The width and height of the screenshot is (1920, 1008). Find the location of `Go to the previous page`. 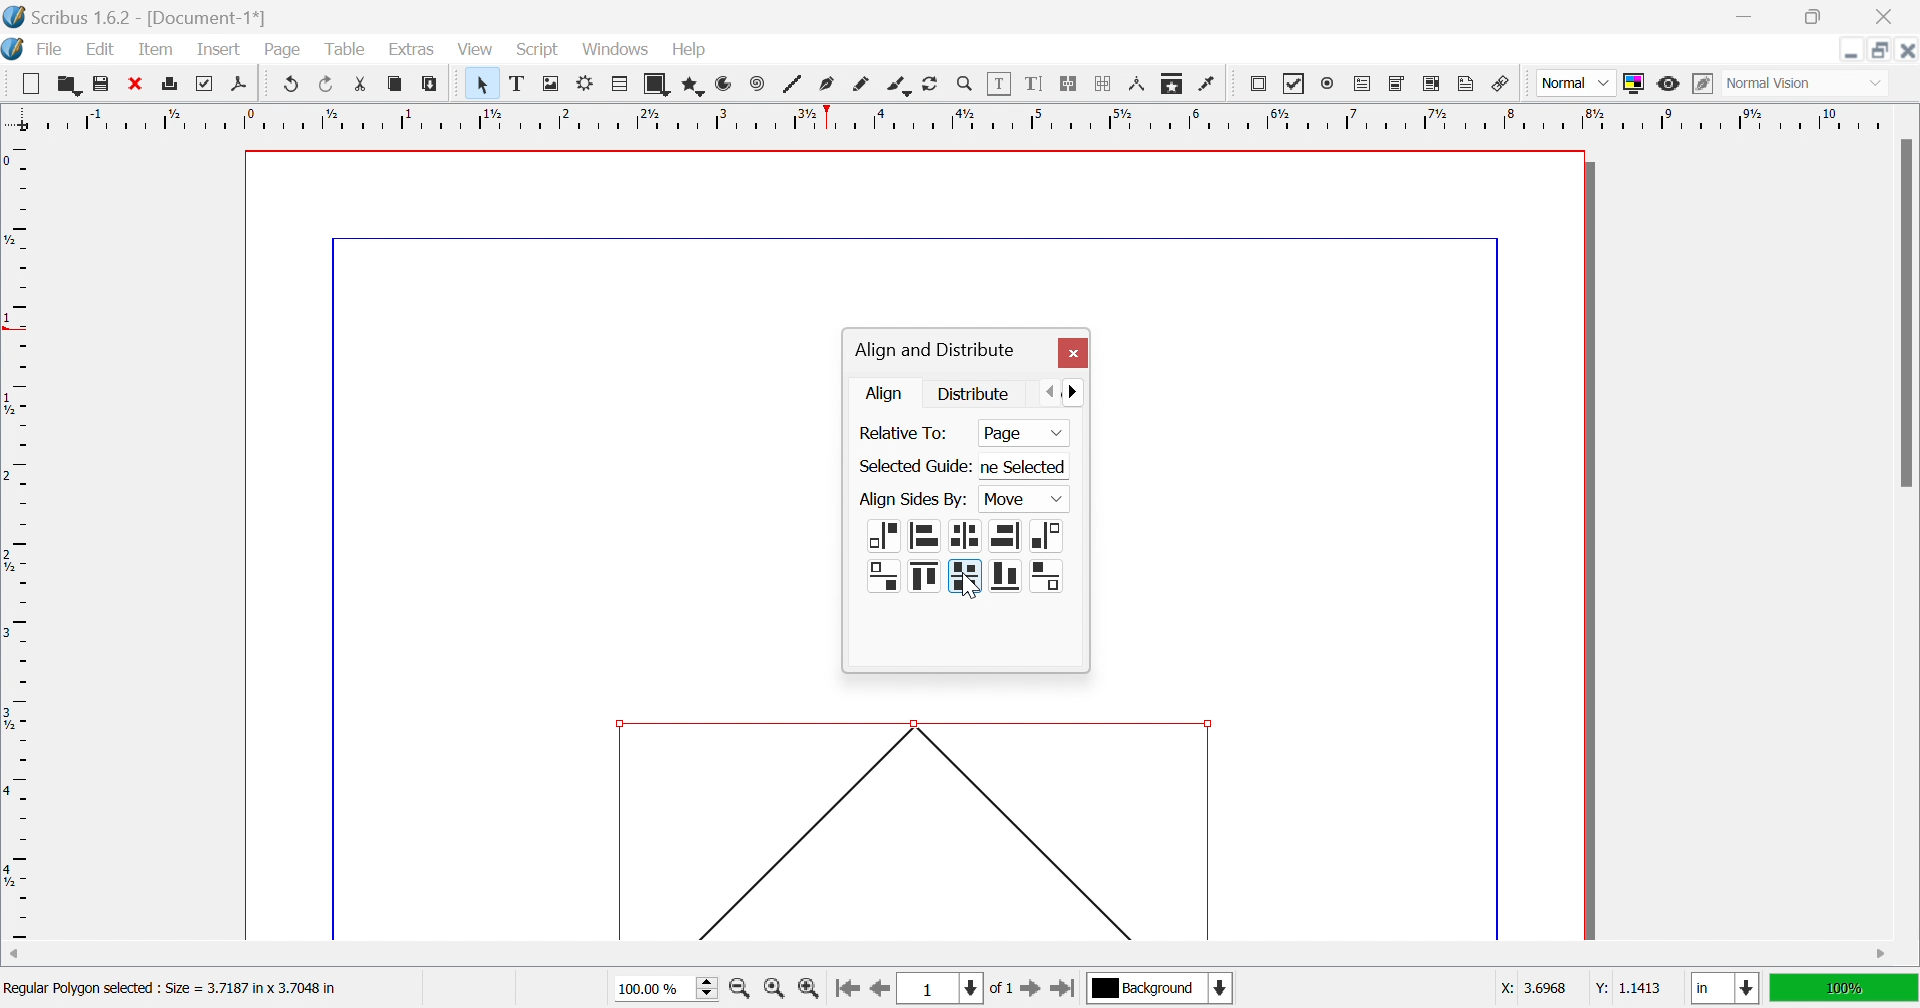

Go to the previous page is located at coordinates (877, 995).